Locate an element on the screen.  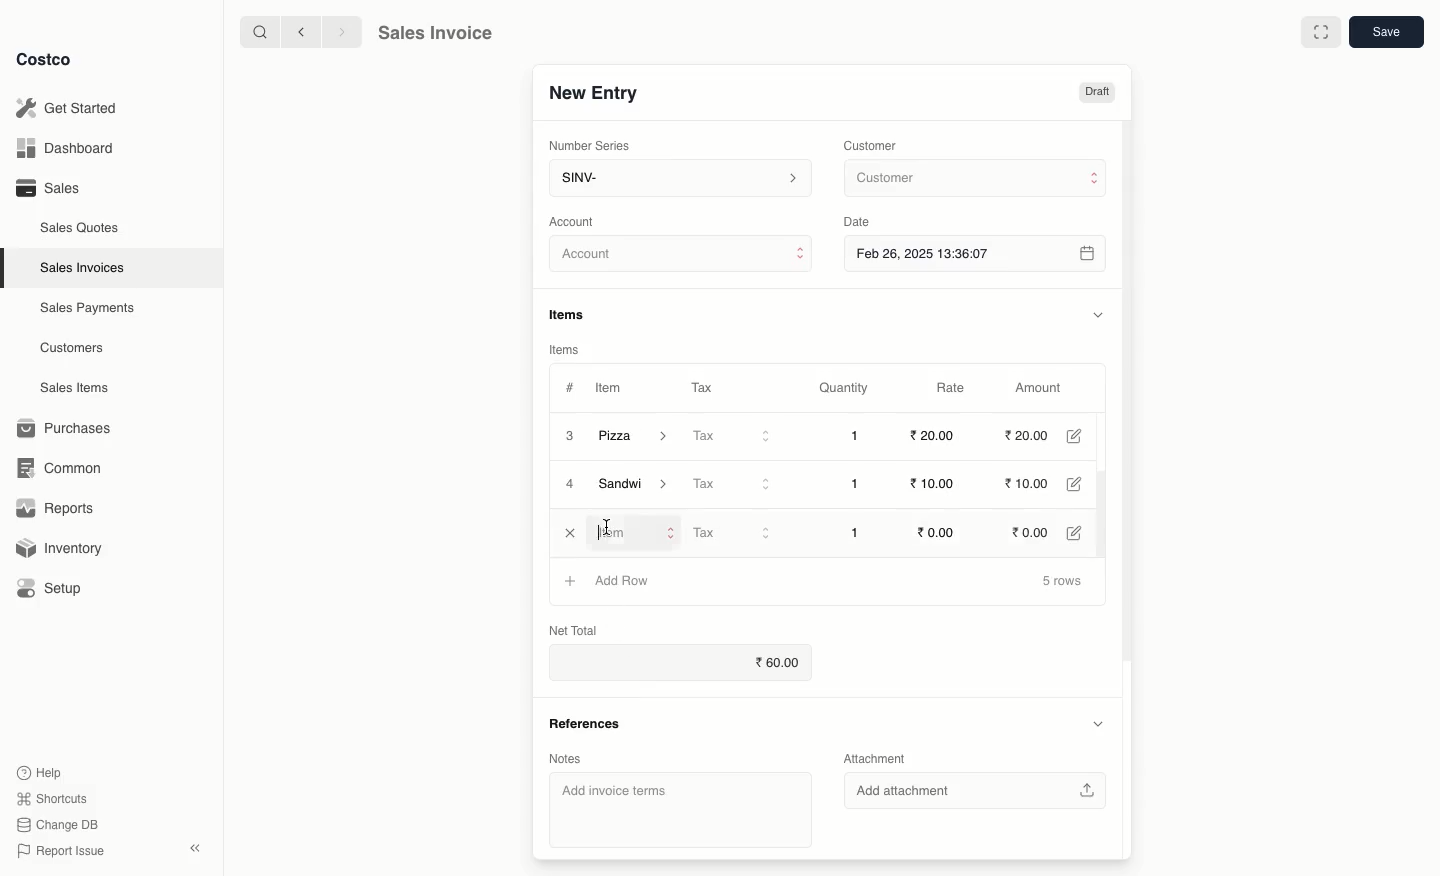
‘Number Series is located at coordinates (586, 146).